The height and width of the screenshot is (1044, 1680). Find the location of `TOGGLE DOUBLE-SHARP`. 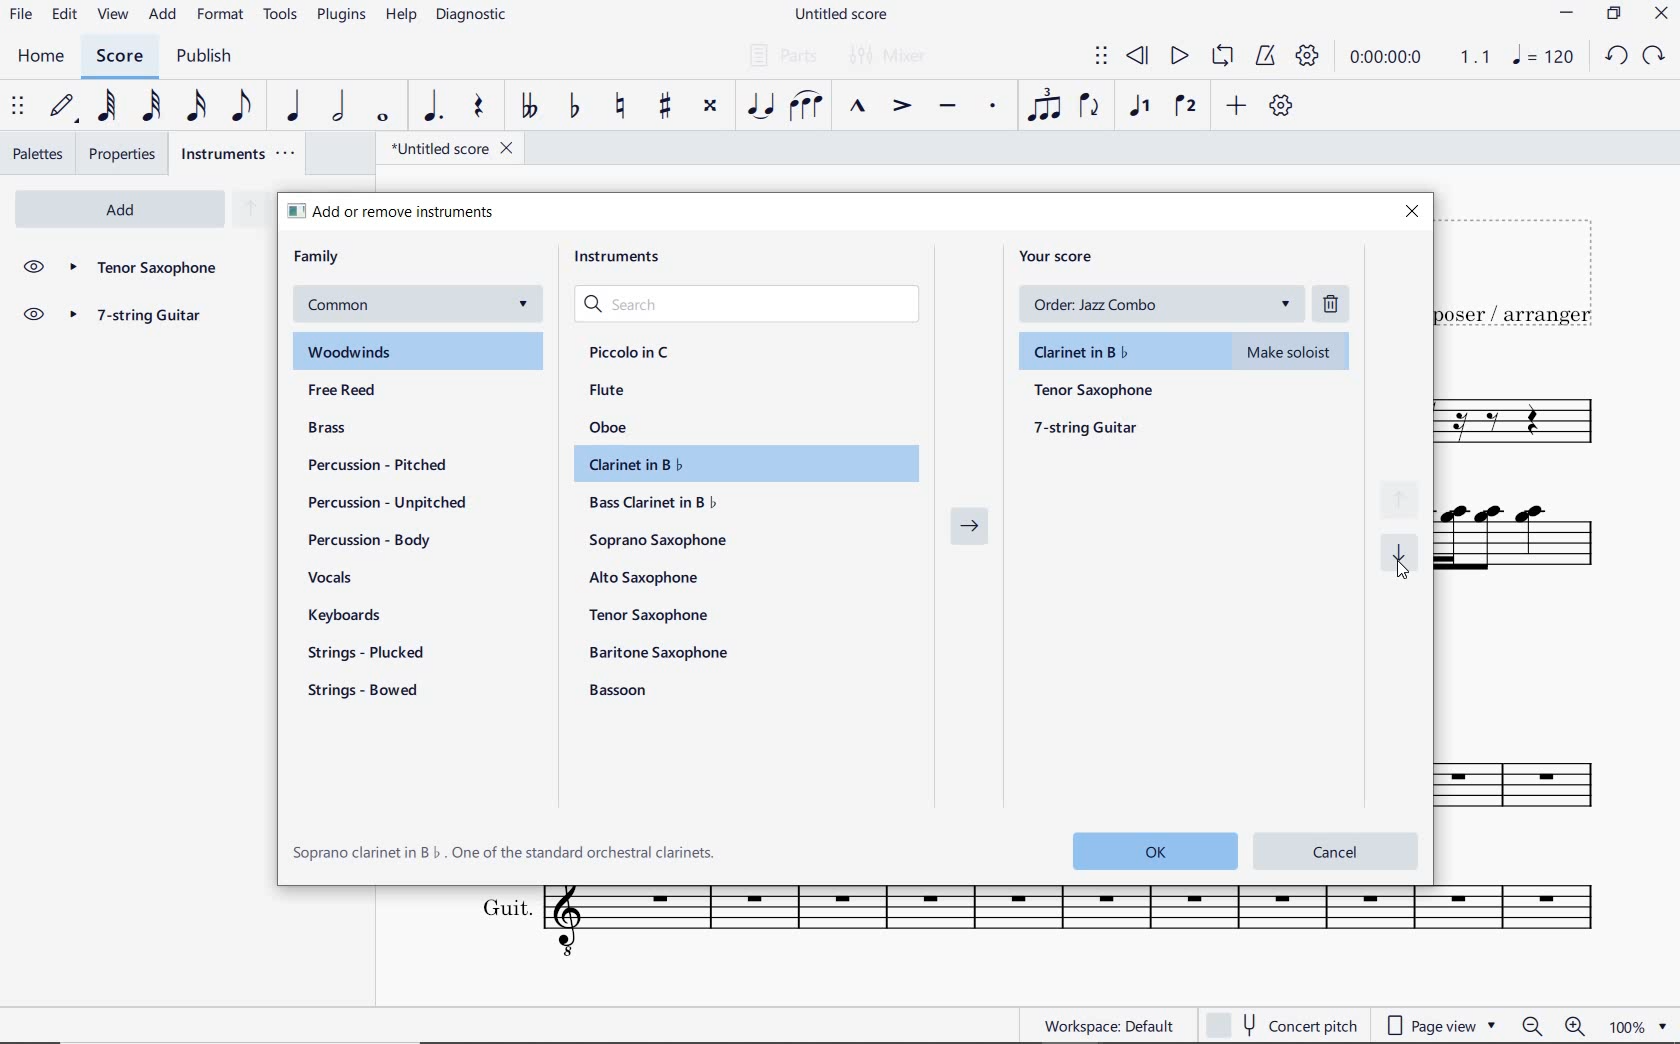

TOGGLE DOUBLE-SHARP is located at coordinates (710, 108).